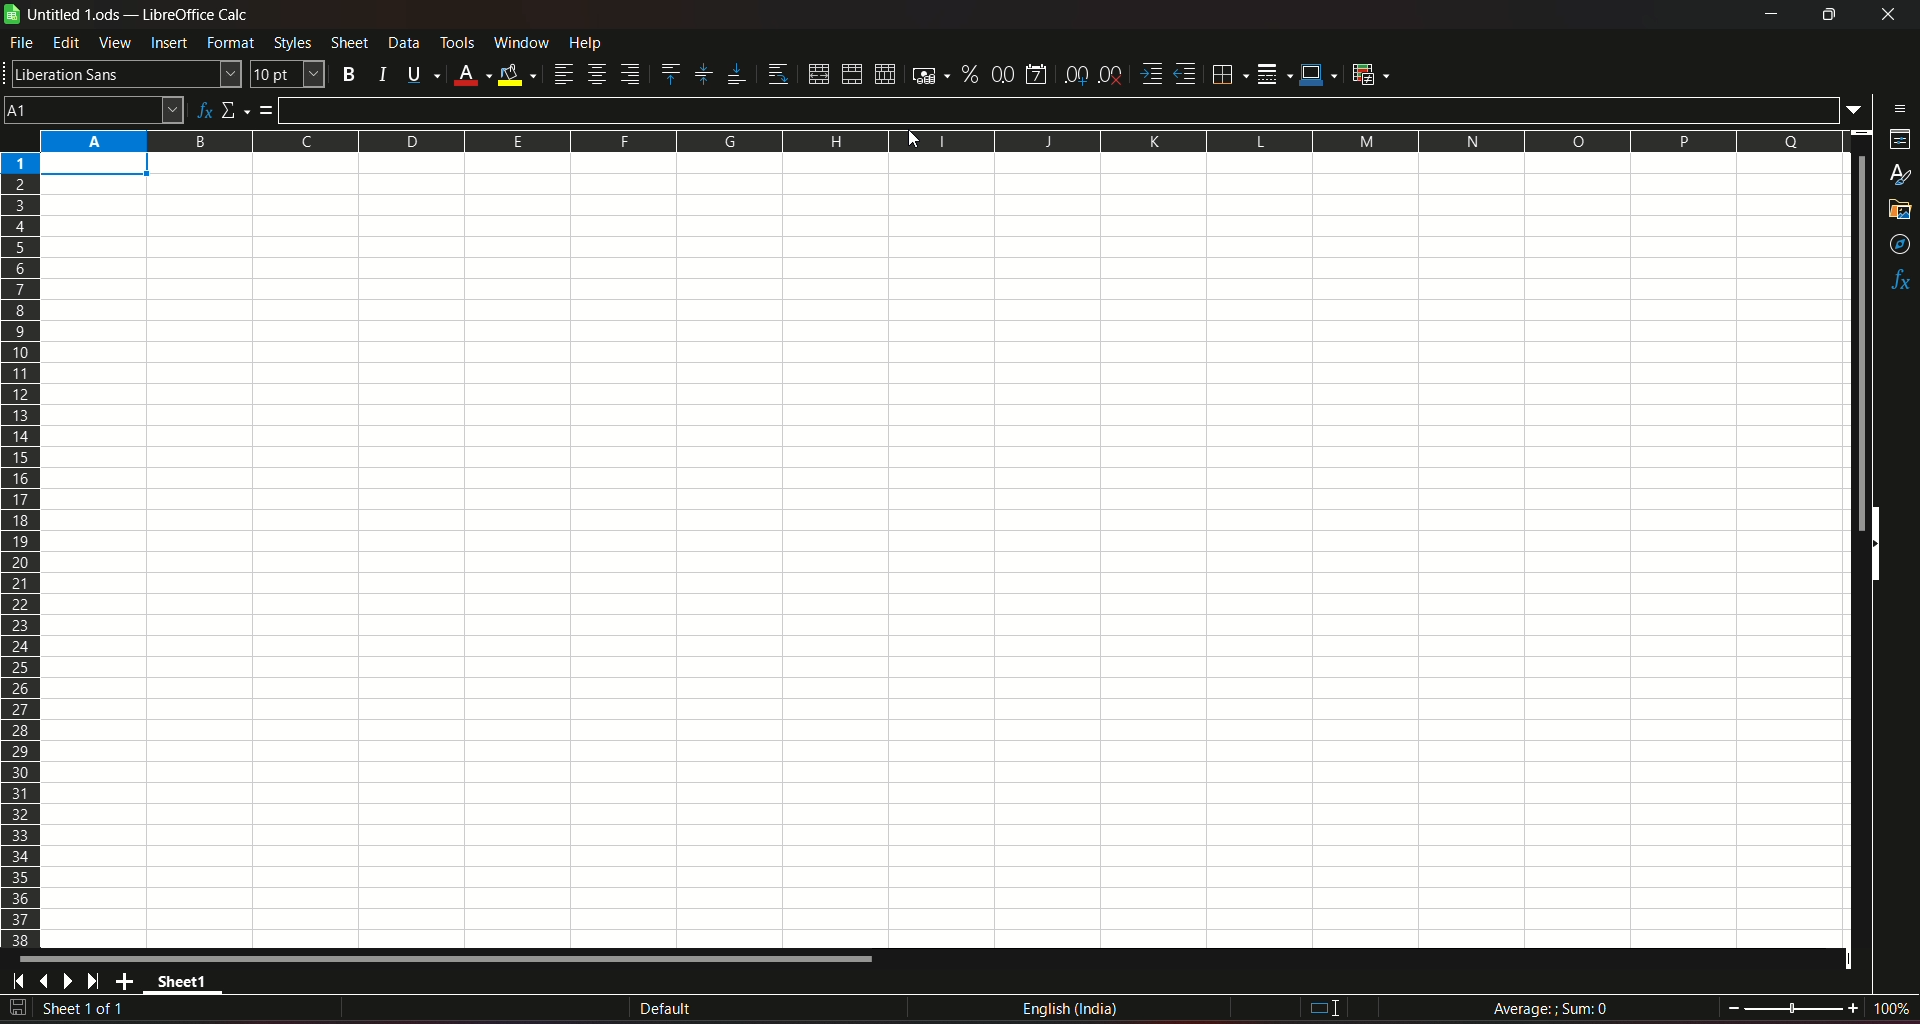 This screenshot has height=1024, width=1920. What do you see at coordinates (1901, 214) in the screenshot?
I see `gallery` at bounding box center [1901, 214].